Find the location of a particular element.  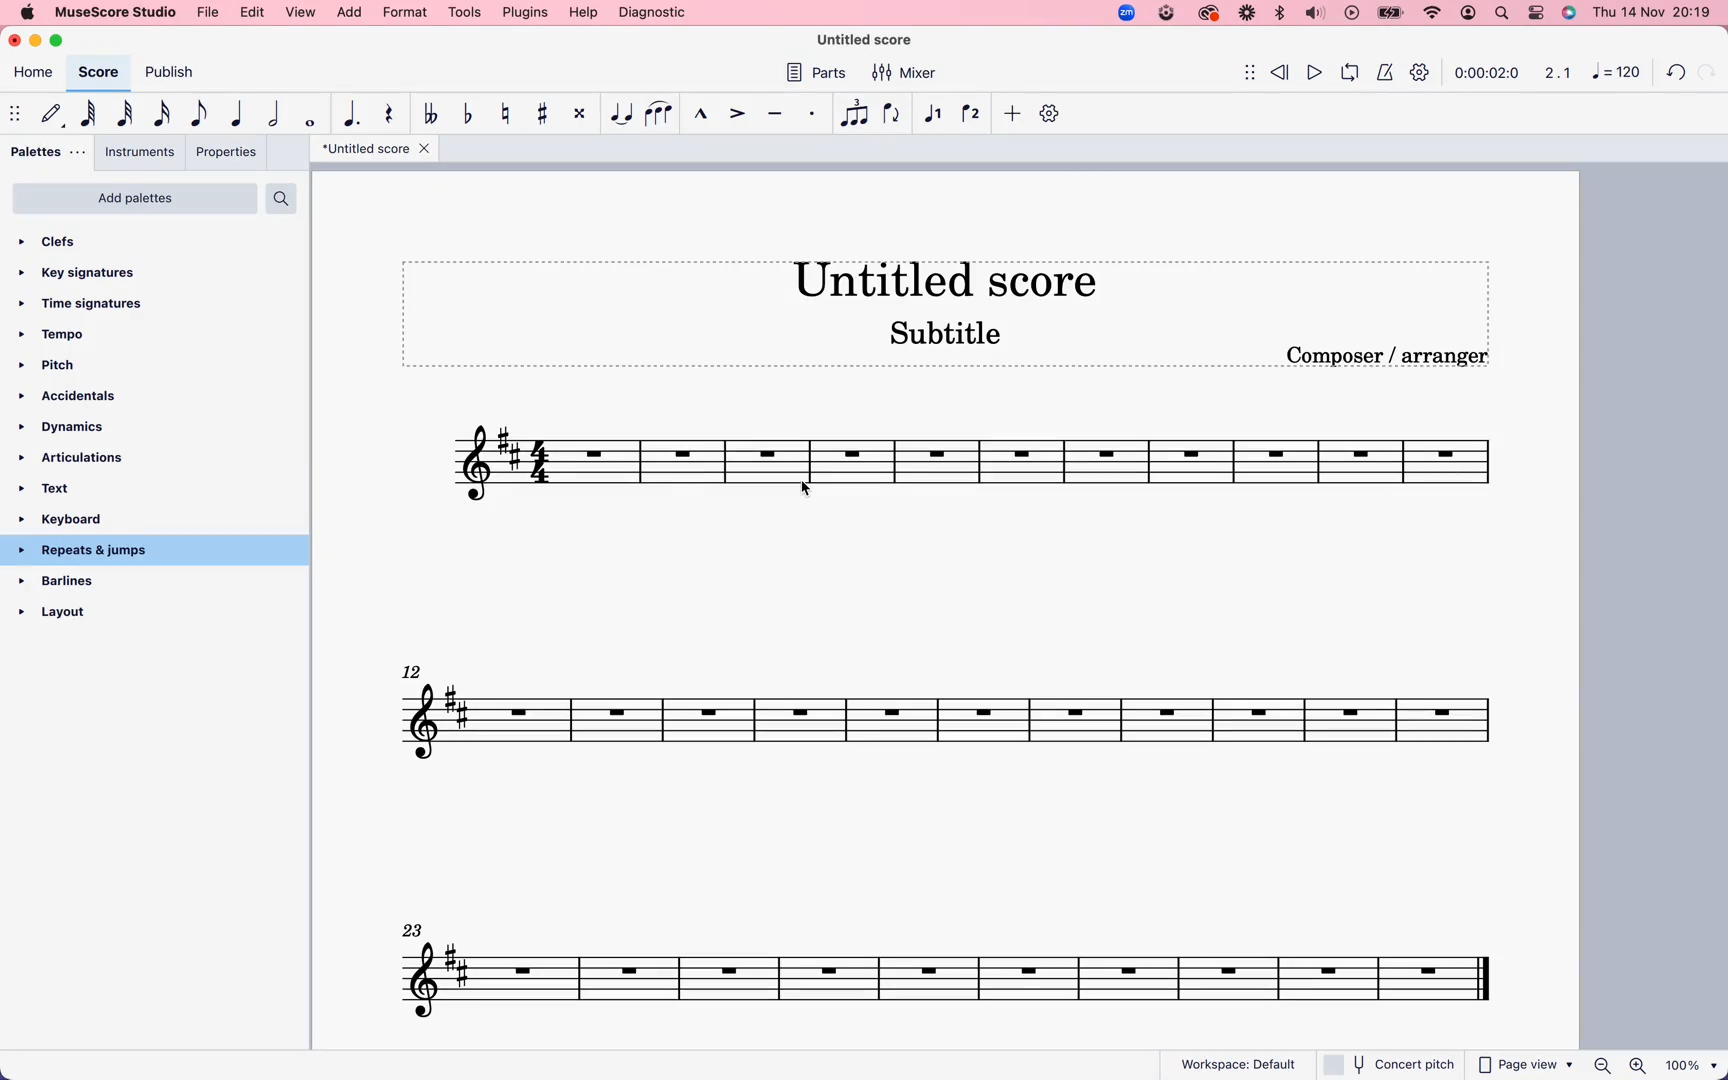

settings is located at coordinates (1052, 113).